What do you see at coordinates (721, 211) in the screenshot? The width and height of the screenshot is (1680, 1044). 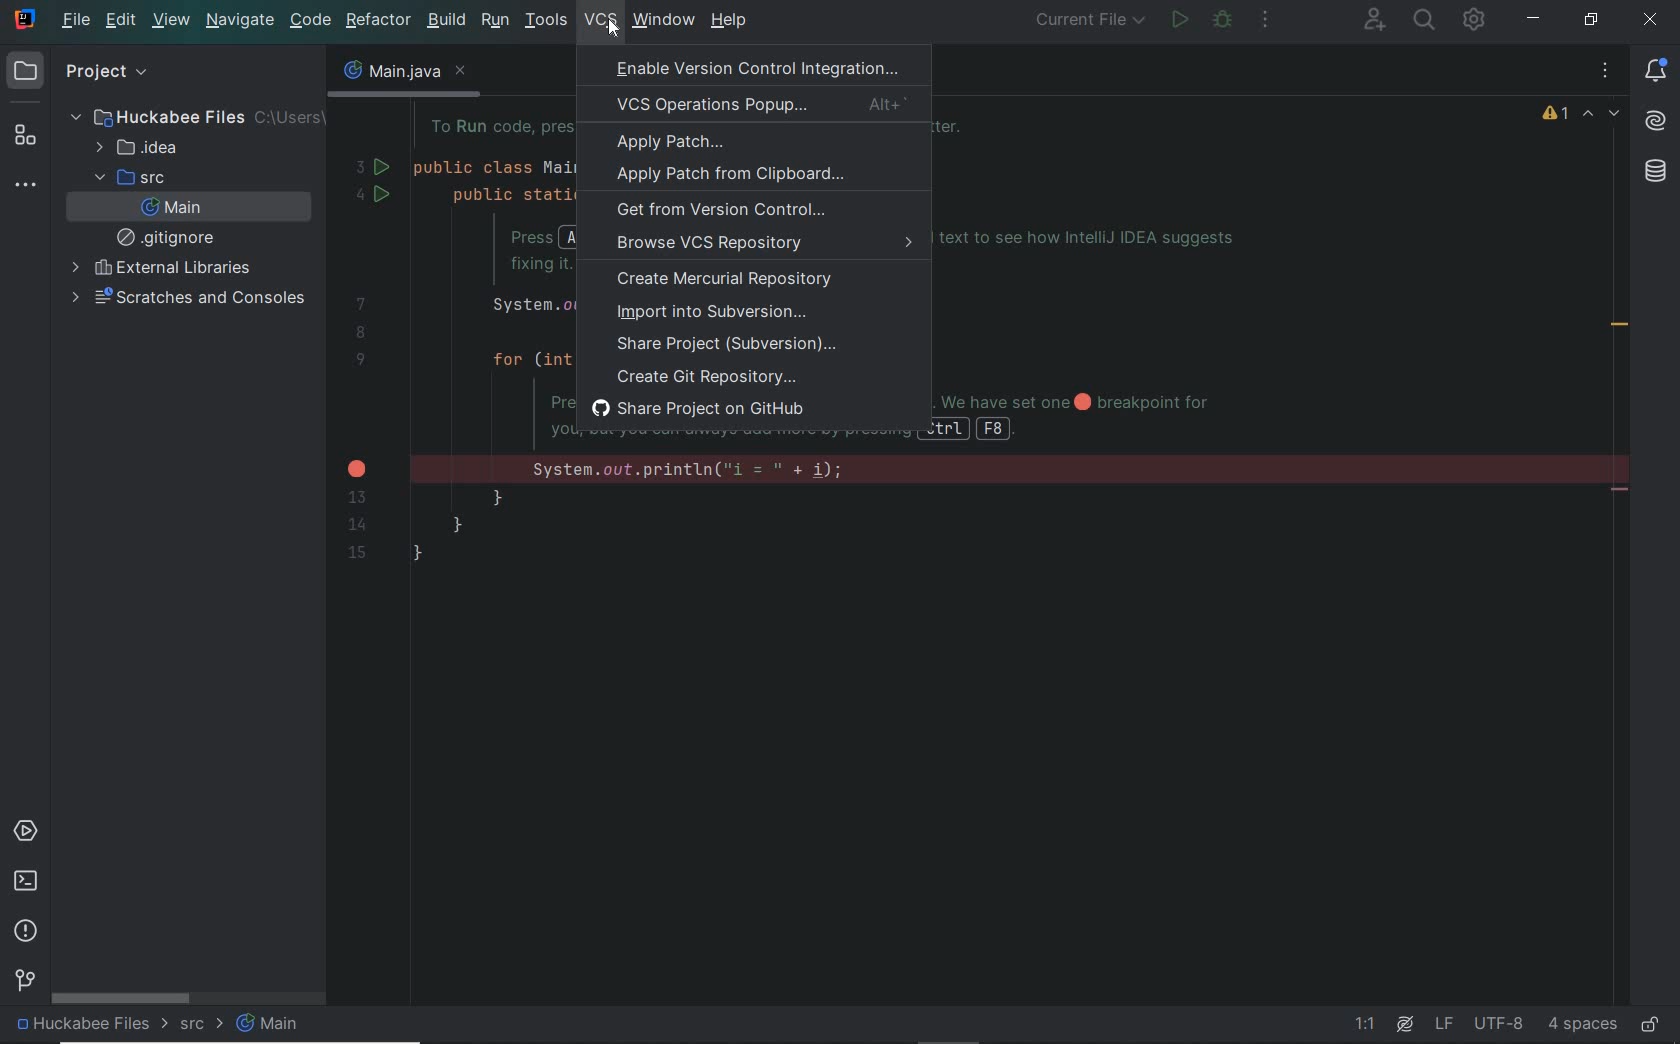 I see `get from version control` at bounding box center [721, 211].